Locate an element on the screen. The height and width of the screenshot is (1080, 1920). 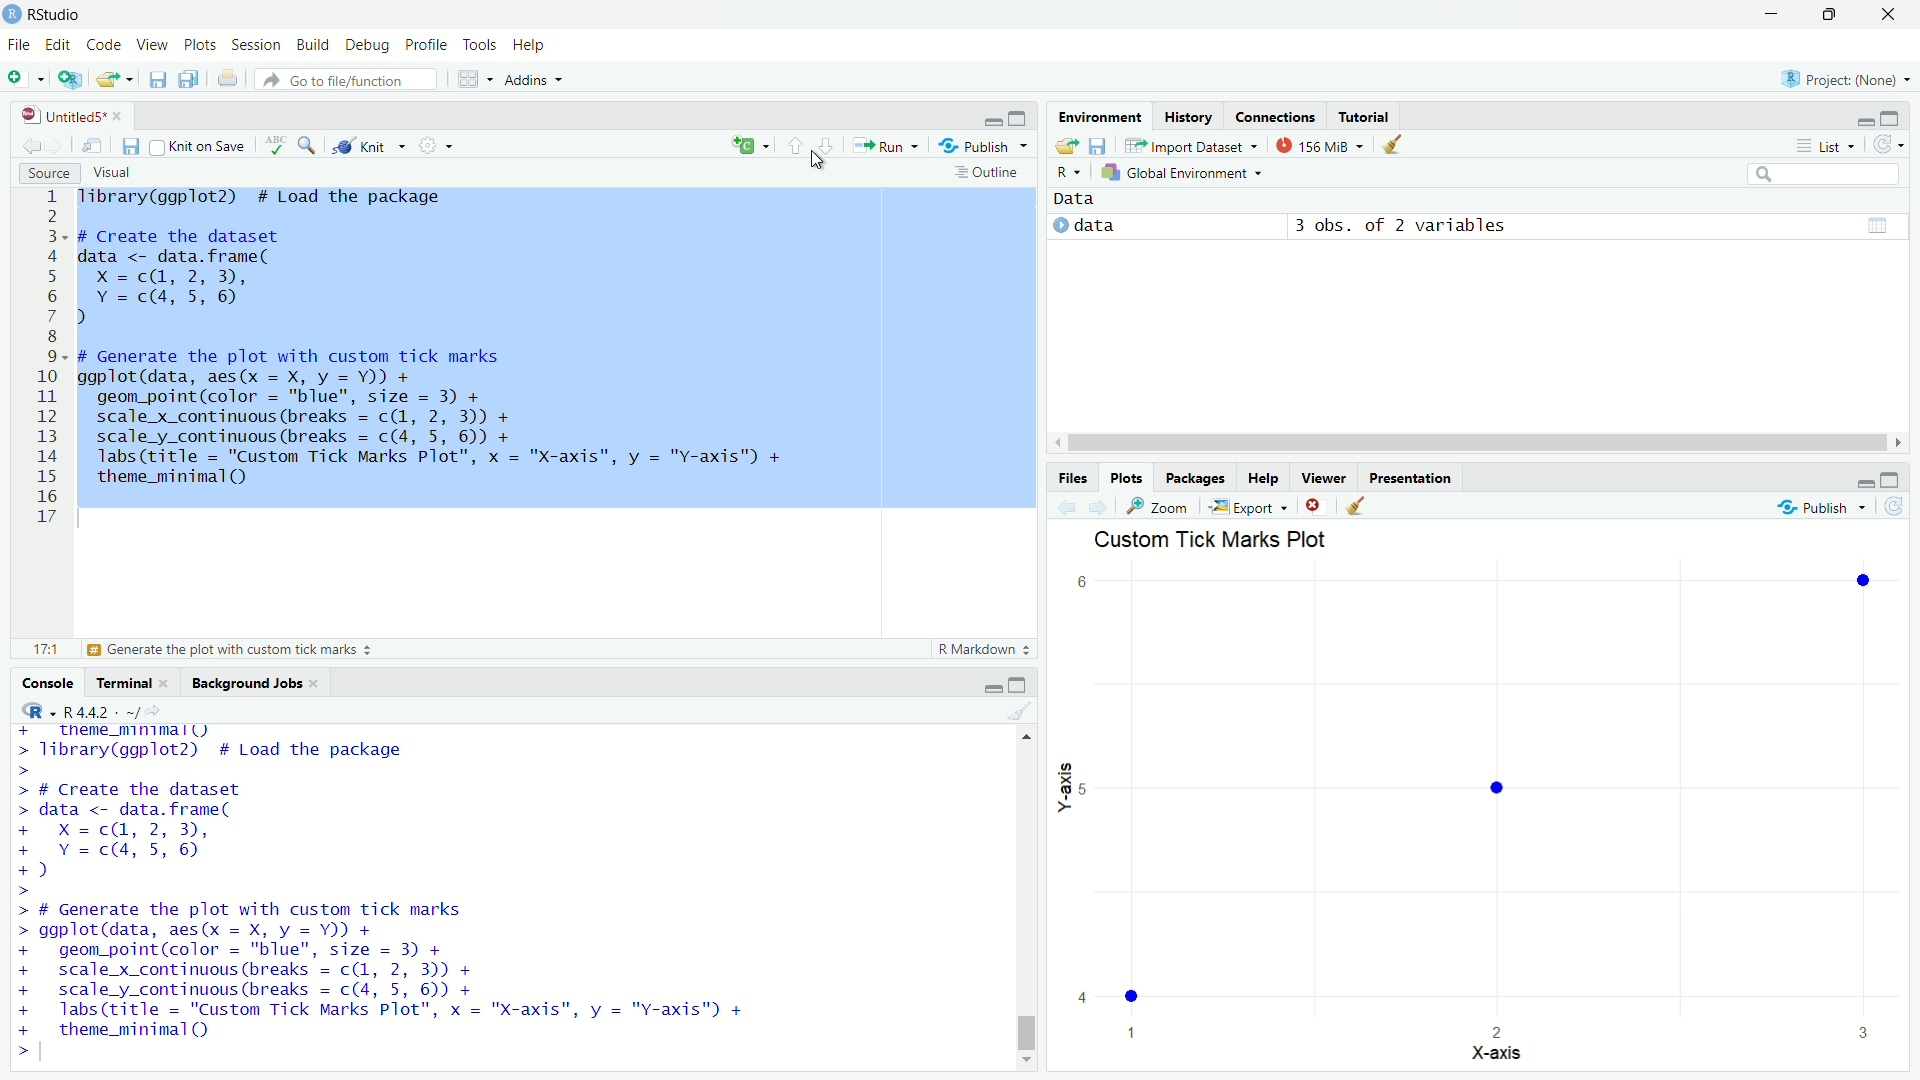
maximize is located at coordinates (1902, 116).